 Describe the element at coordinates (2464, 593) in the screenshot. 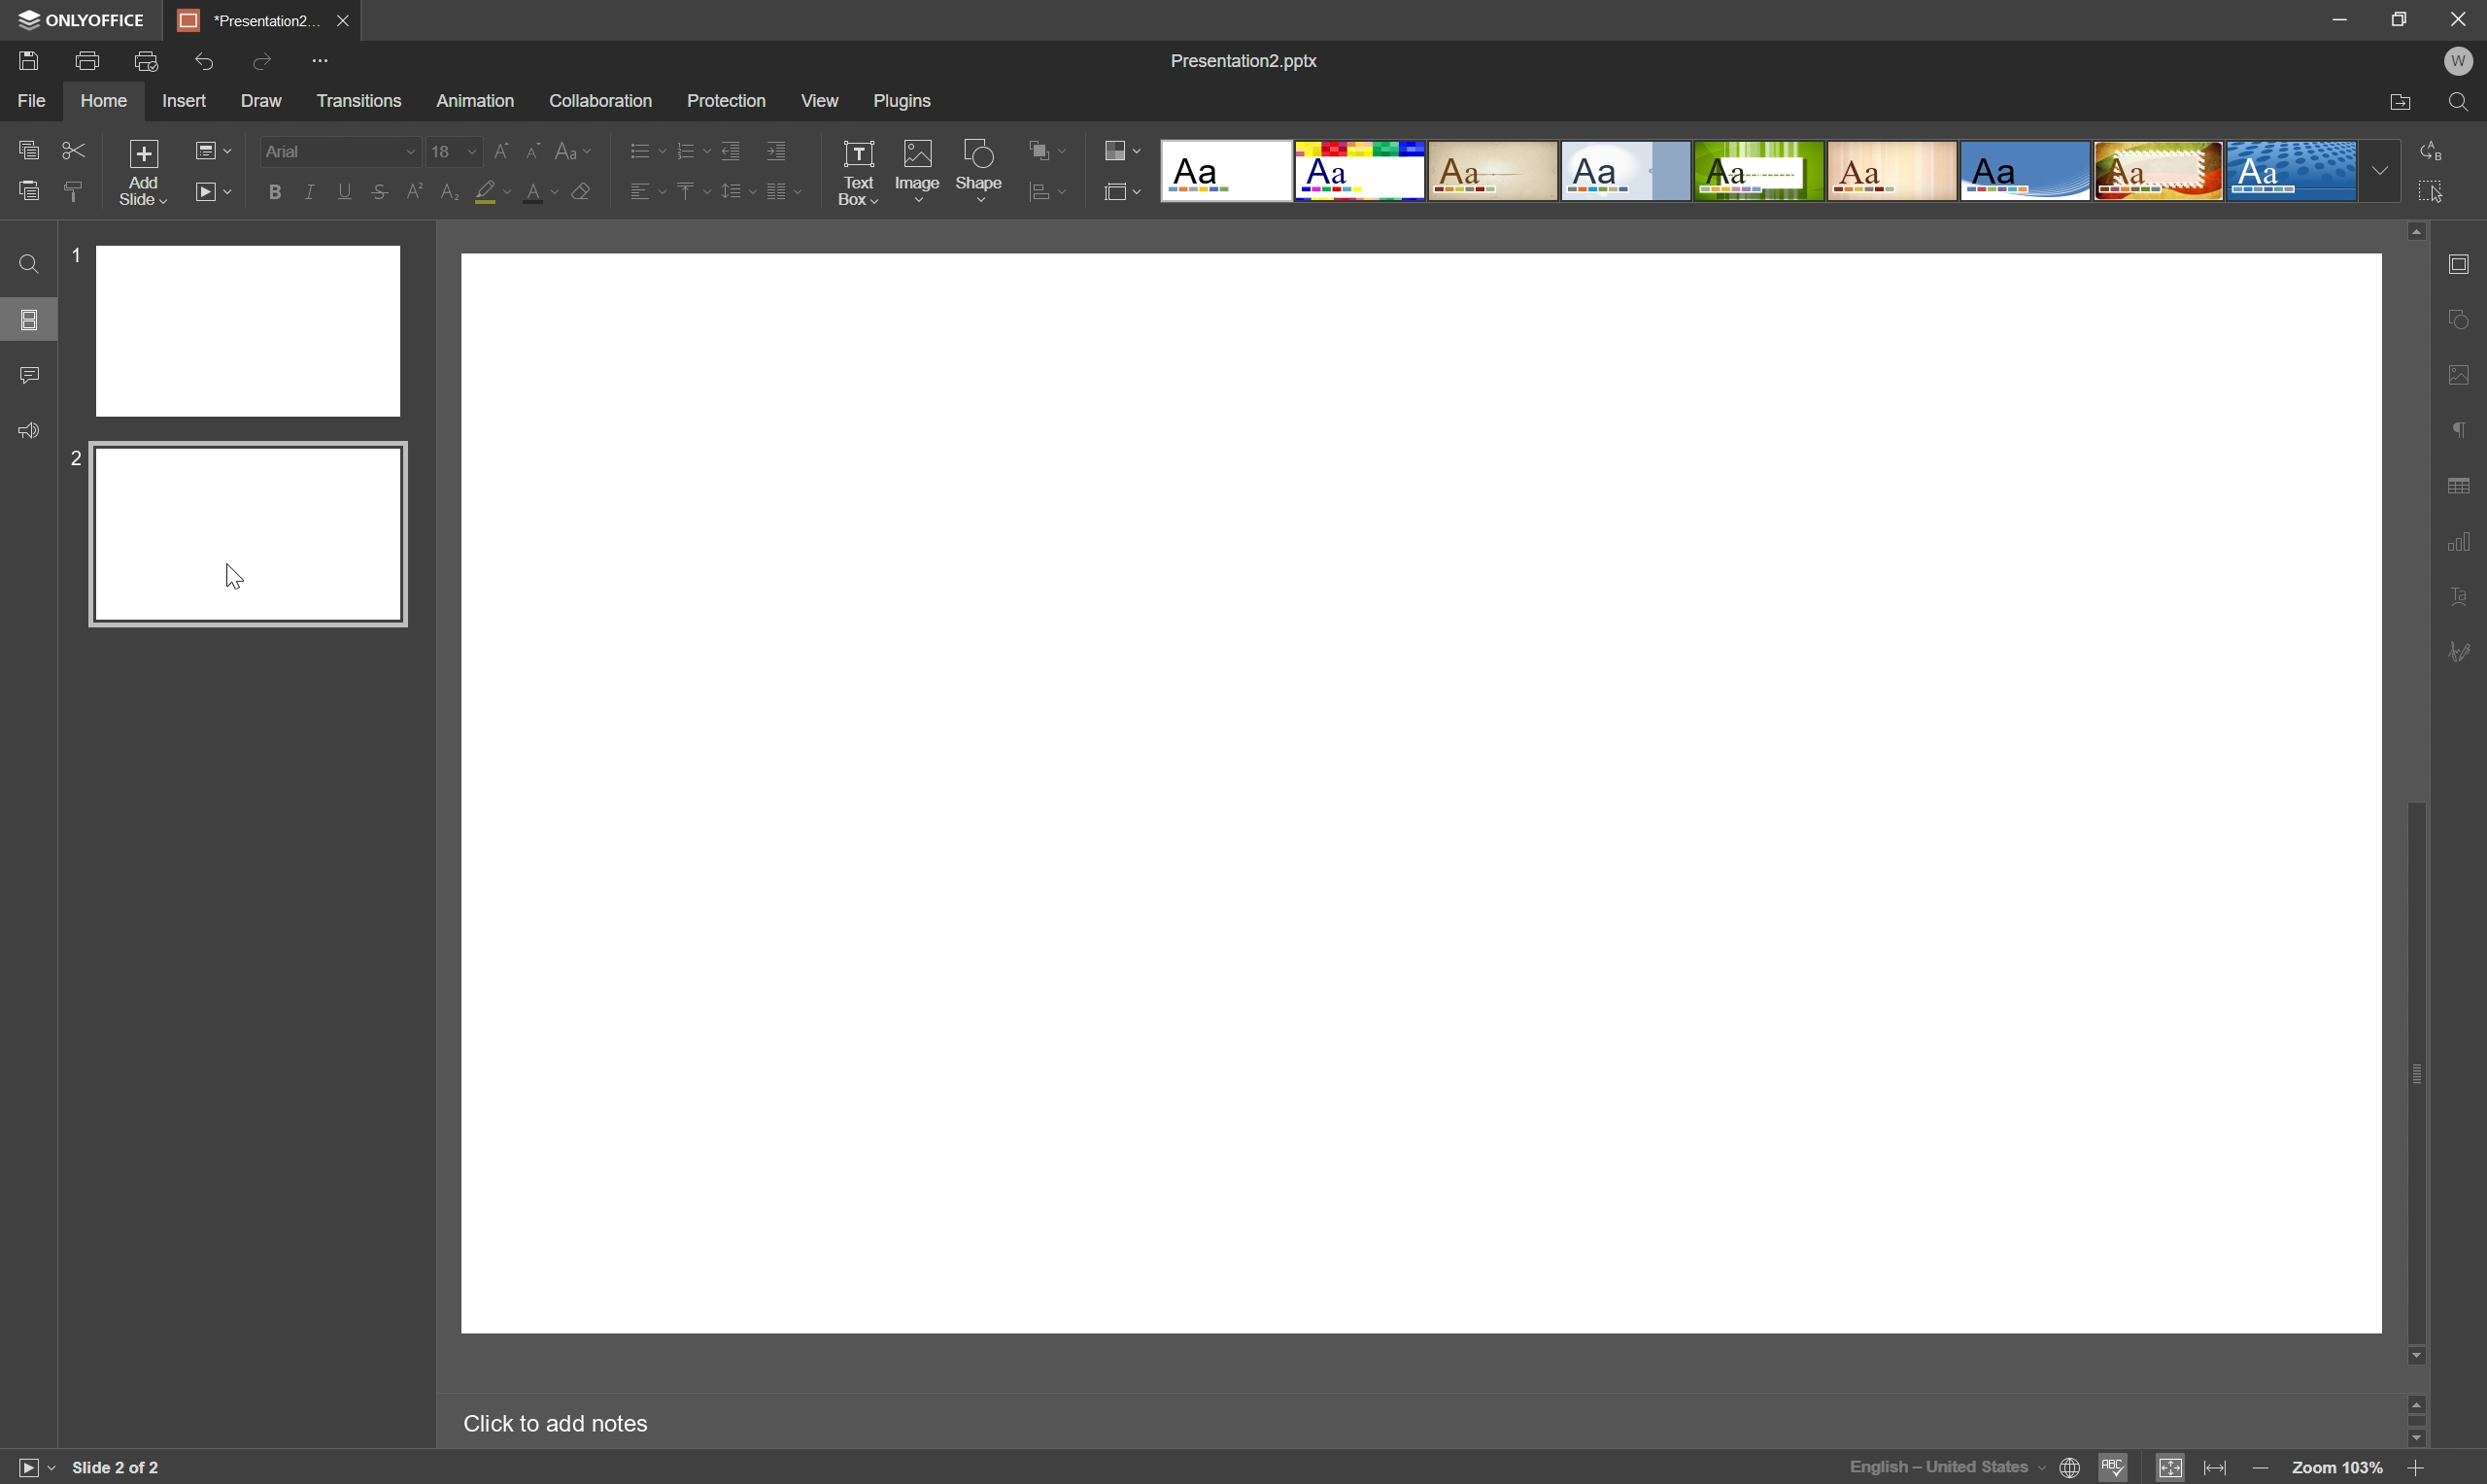

I see `Text Art settings` at that location.